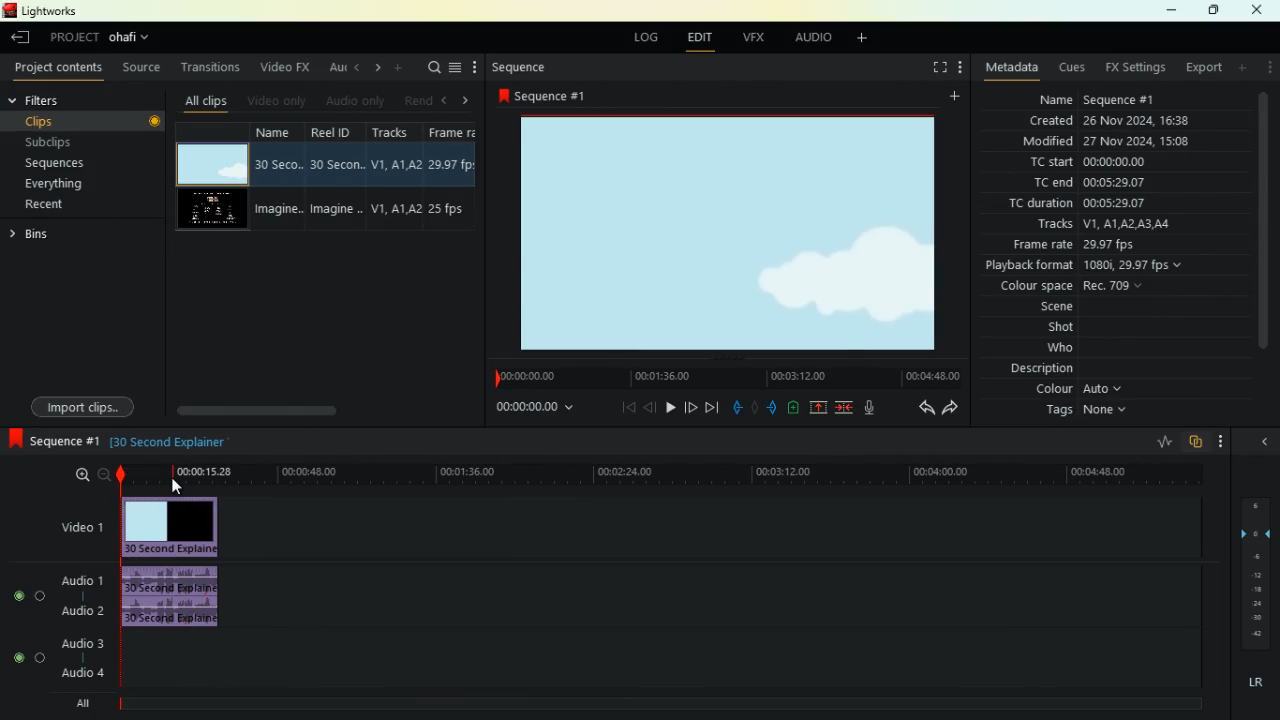 The width and height of the screenshot is (1280, 720). Describe the element at coordinates (1255, 578) in the screenshot. I see `layers` at that location.